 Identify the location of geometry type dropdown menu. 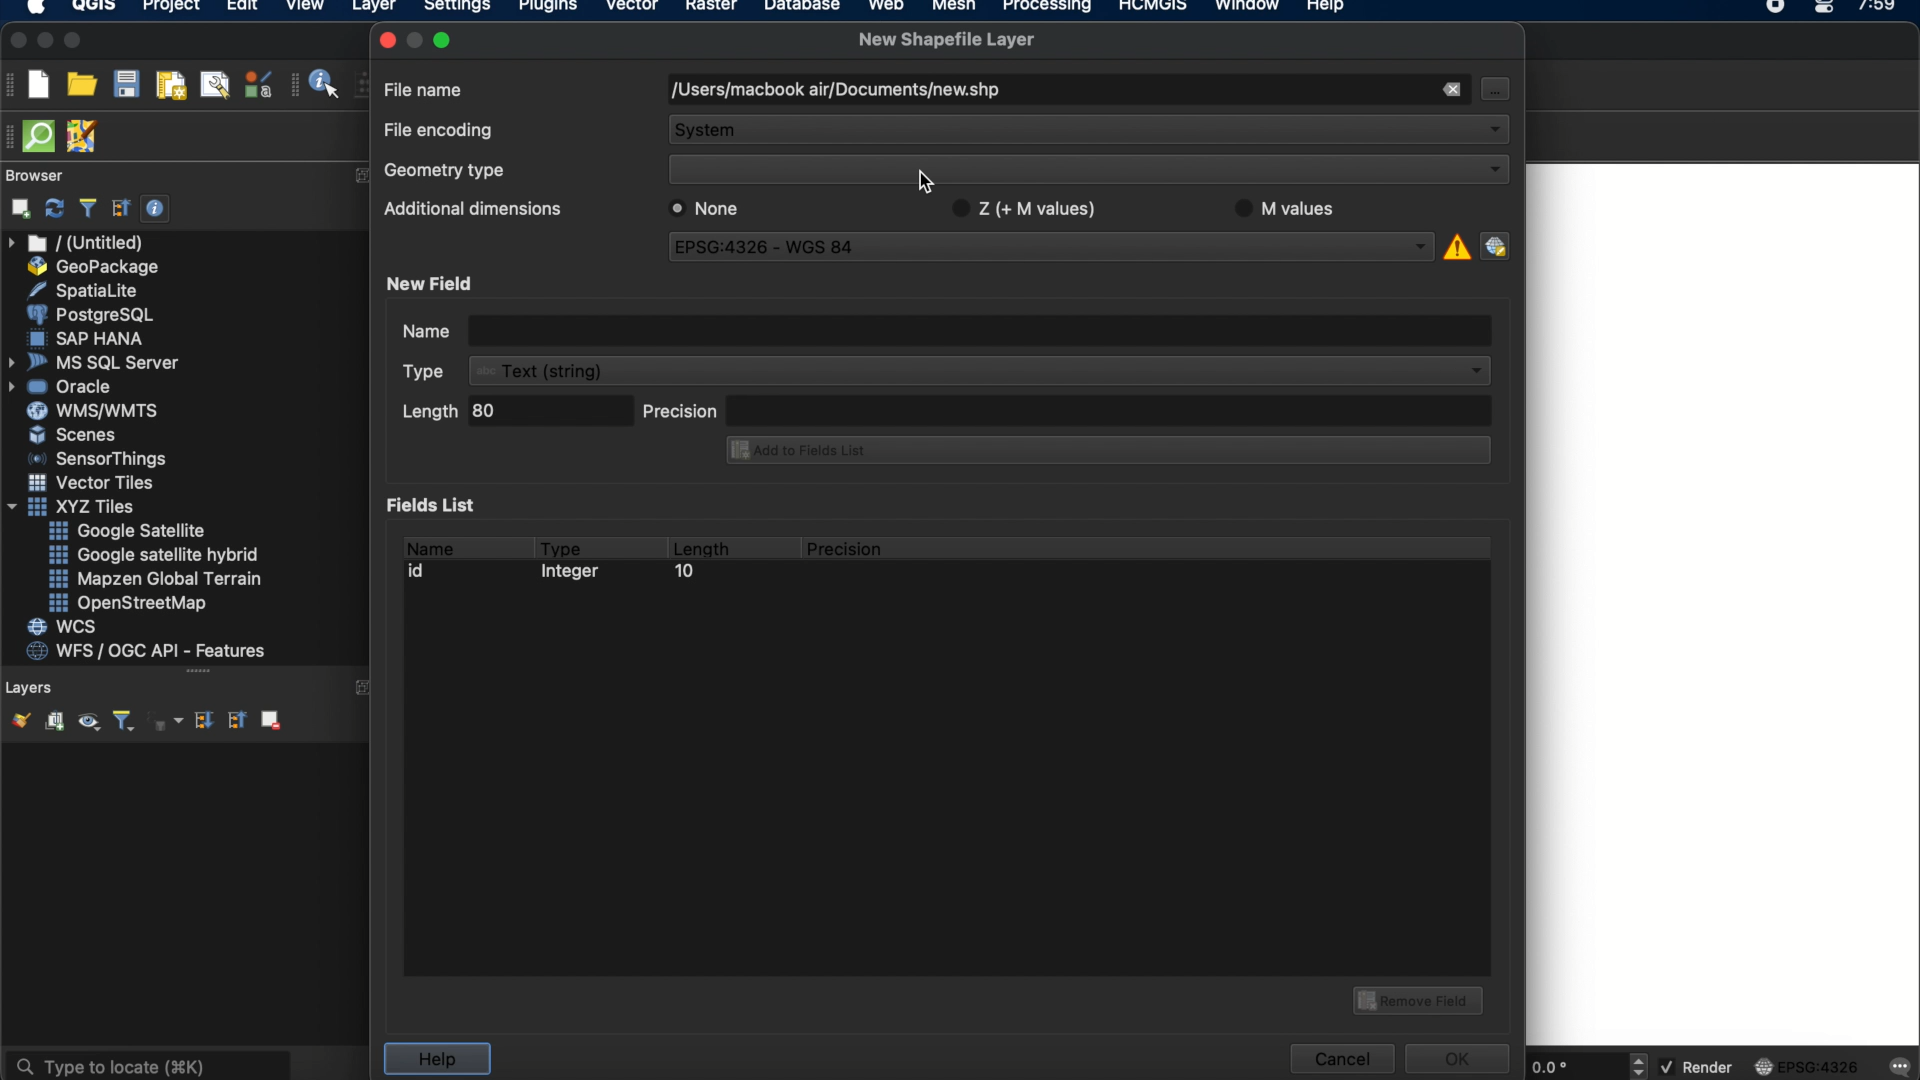
(1089, 170).